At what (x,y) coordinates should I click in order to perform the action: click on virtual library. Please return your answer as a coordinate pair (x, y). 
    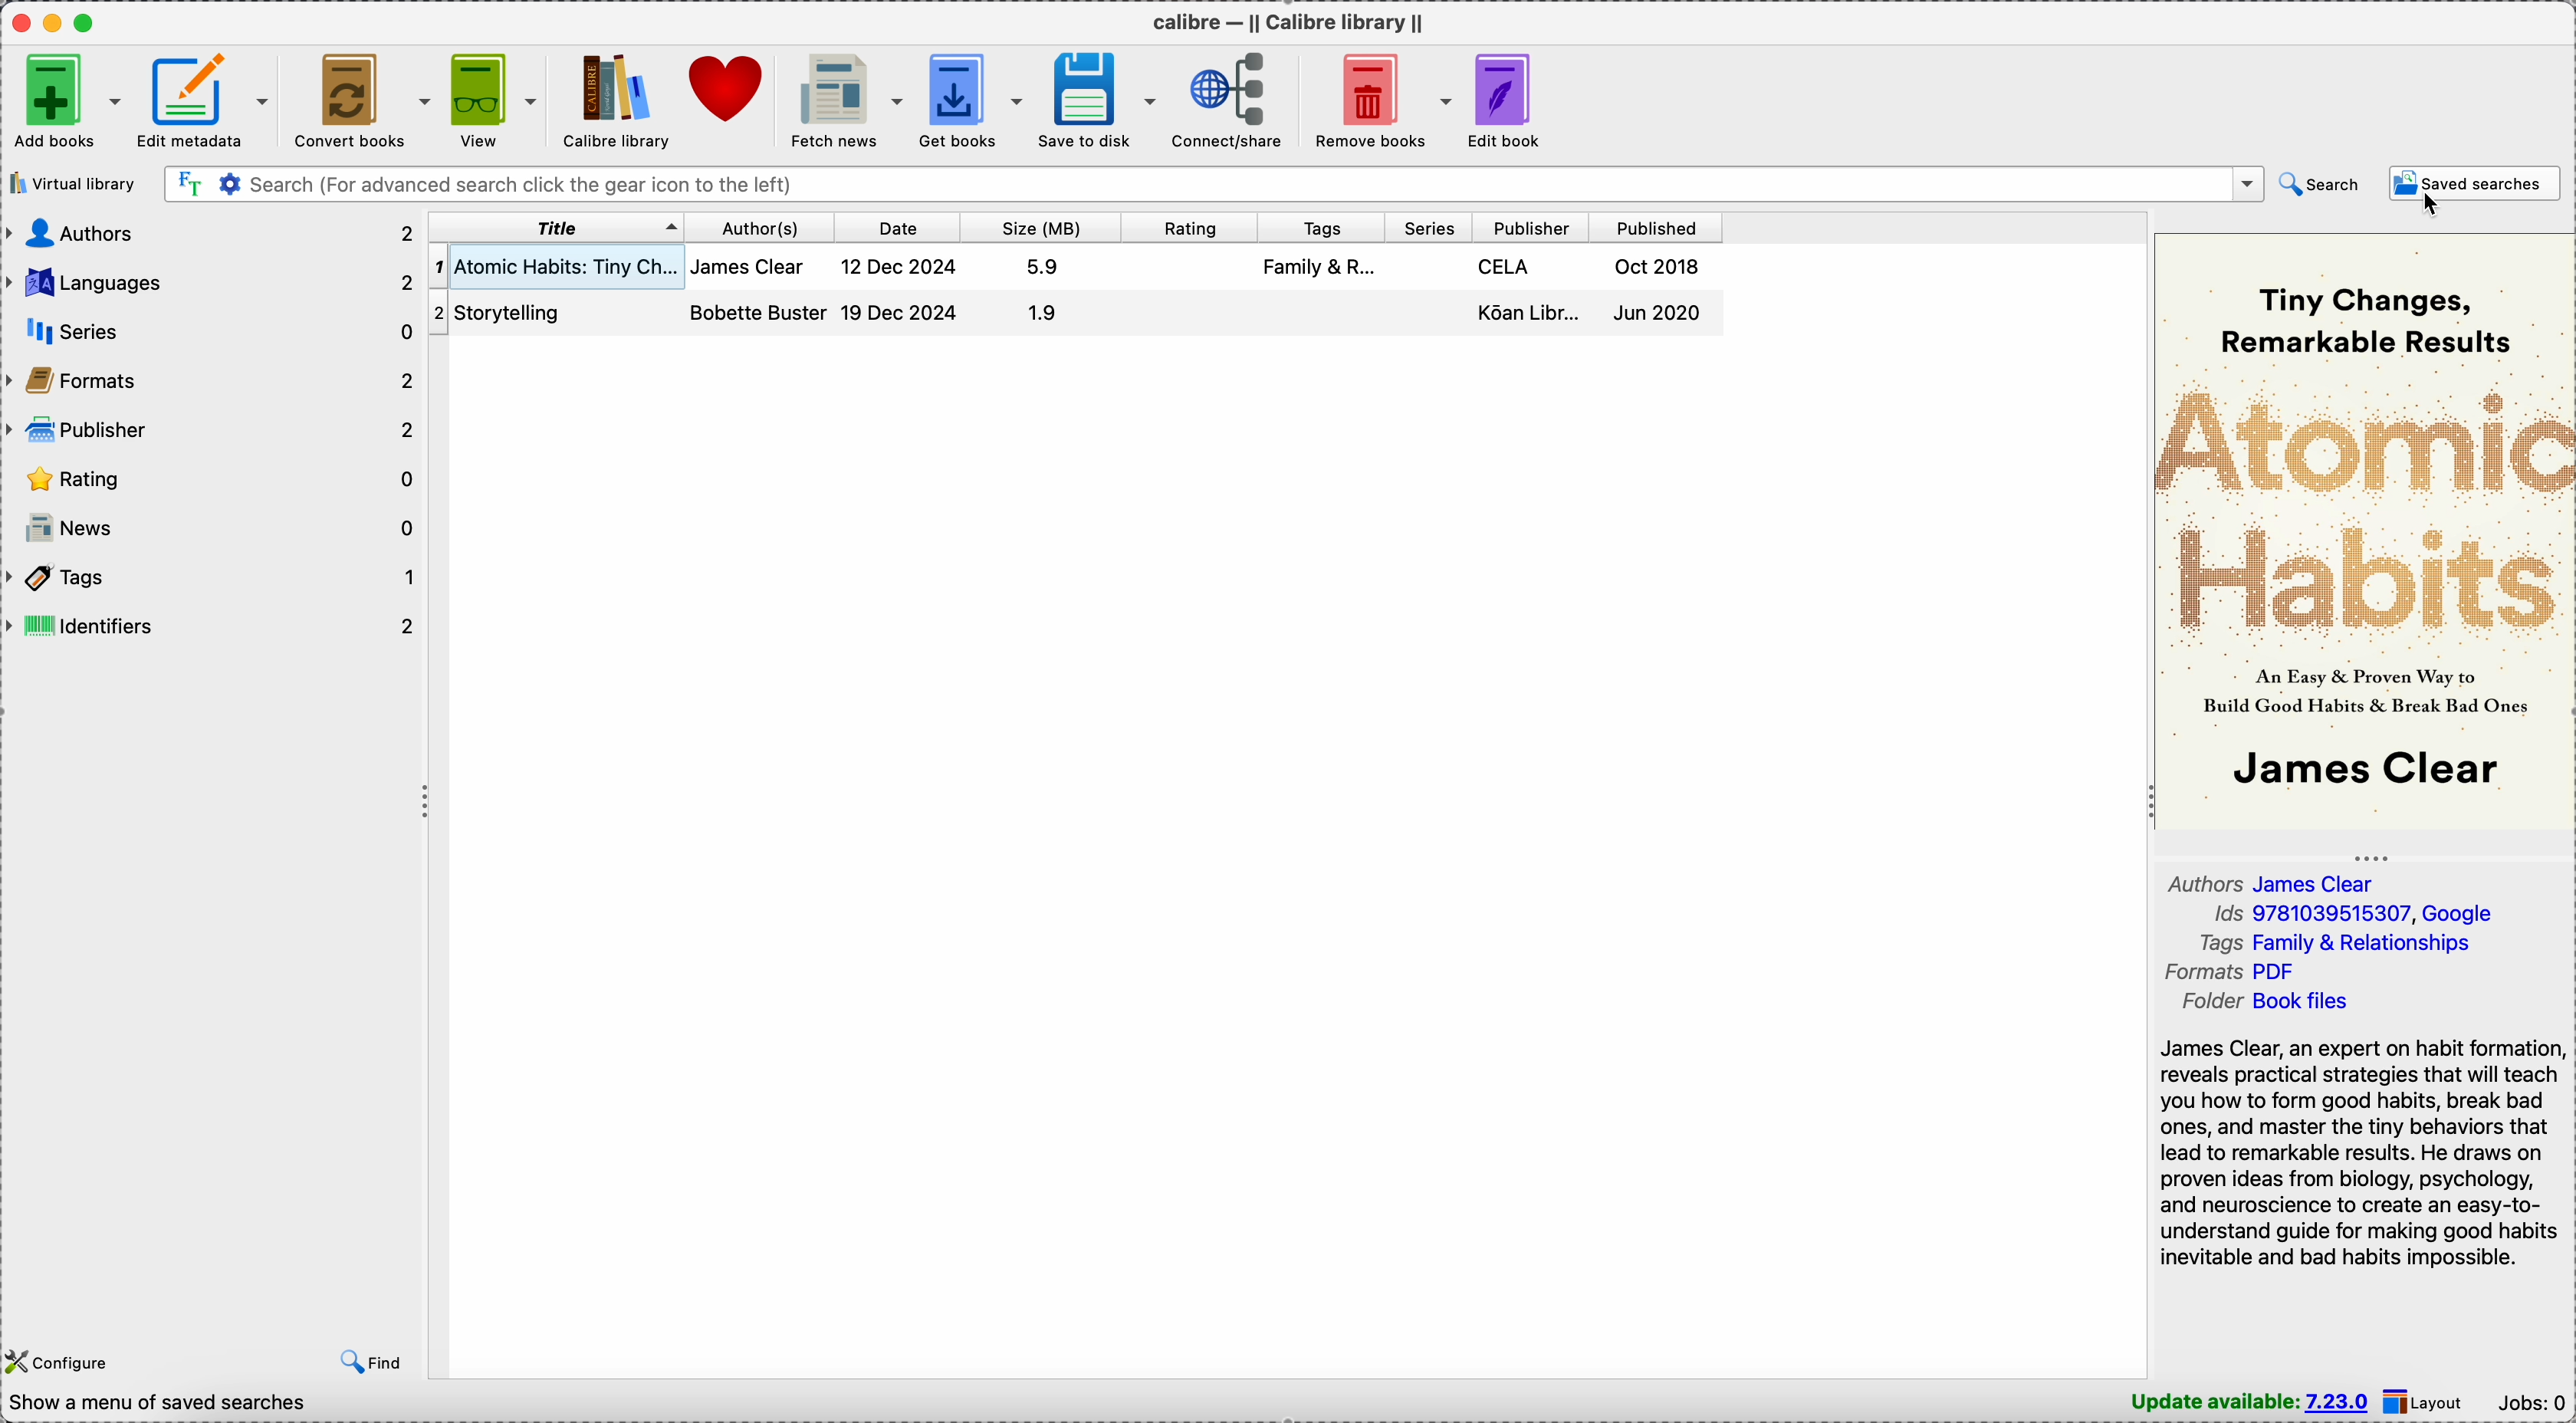
    Looking at the image, I should click on (74, 185).